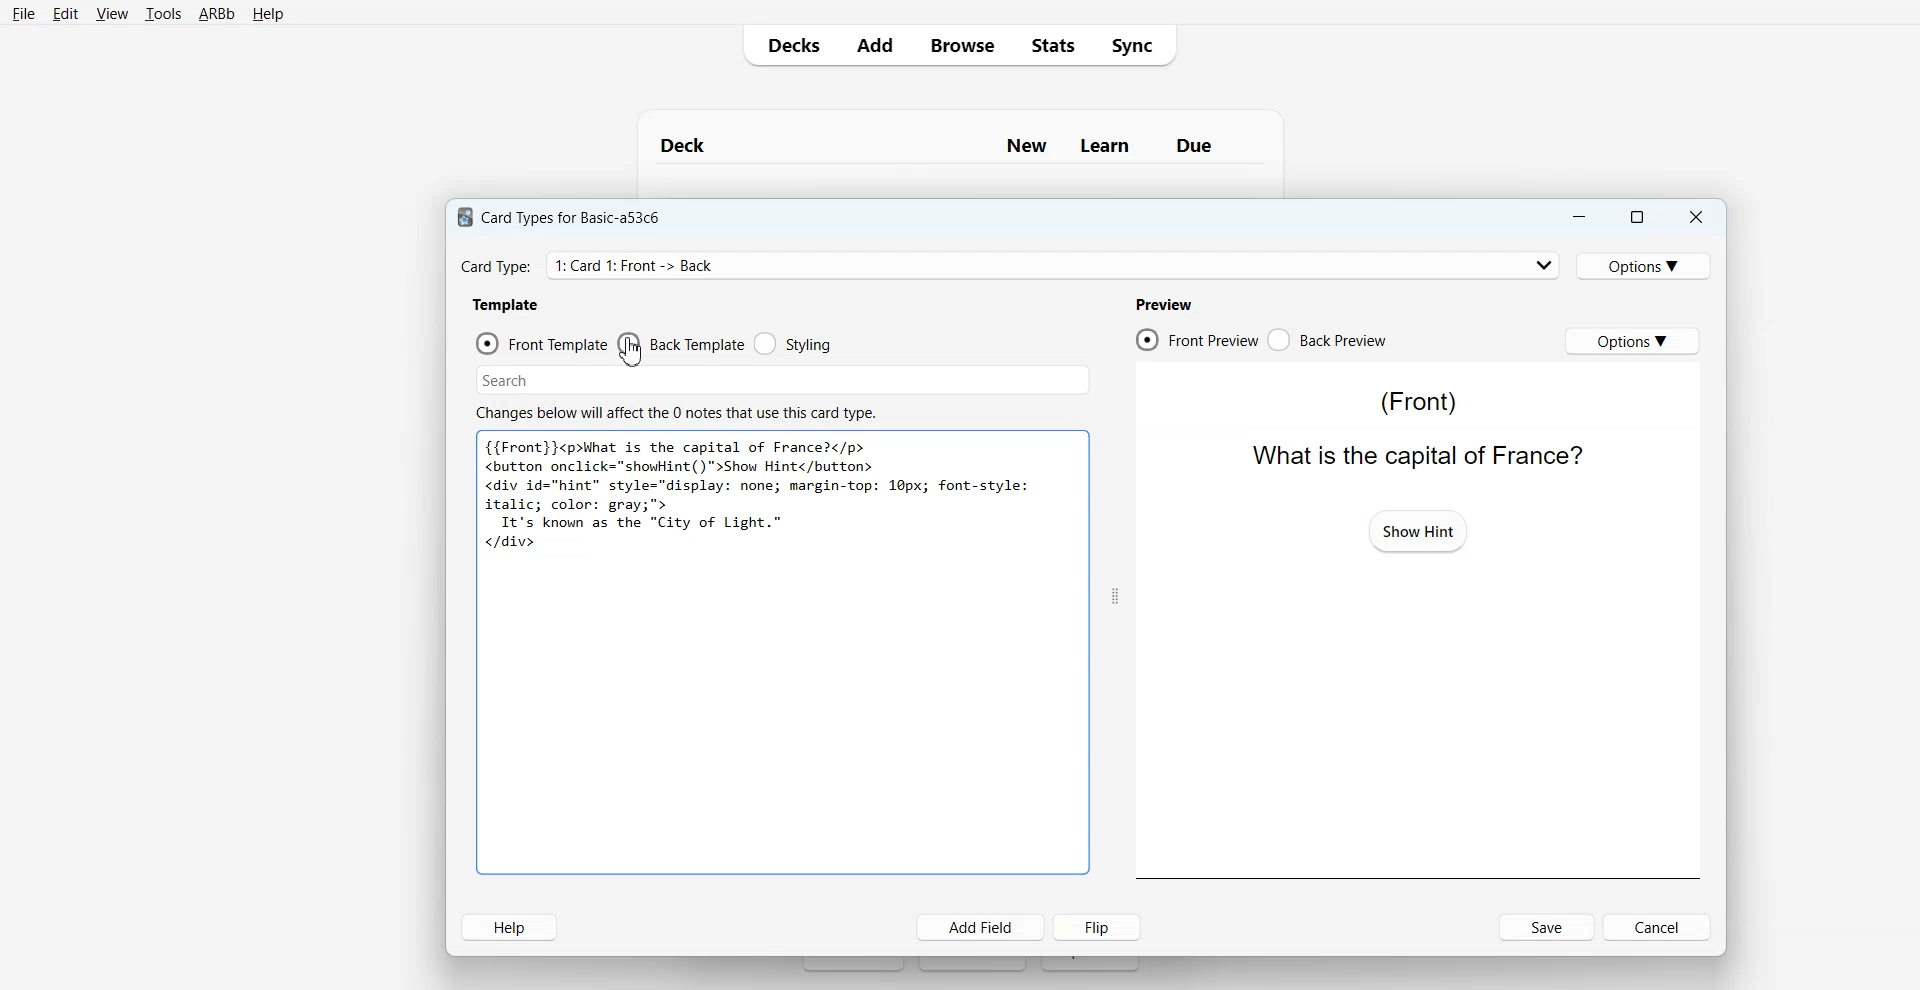 The height and width of the screenshot is (990, 1920). What do you see at coordinates (23, 13) in the screenshot?
I see `File` at bounding box center [23, 13].